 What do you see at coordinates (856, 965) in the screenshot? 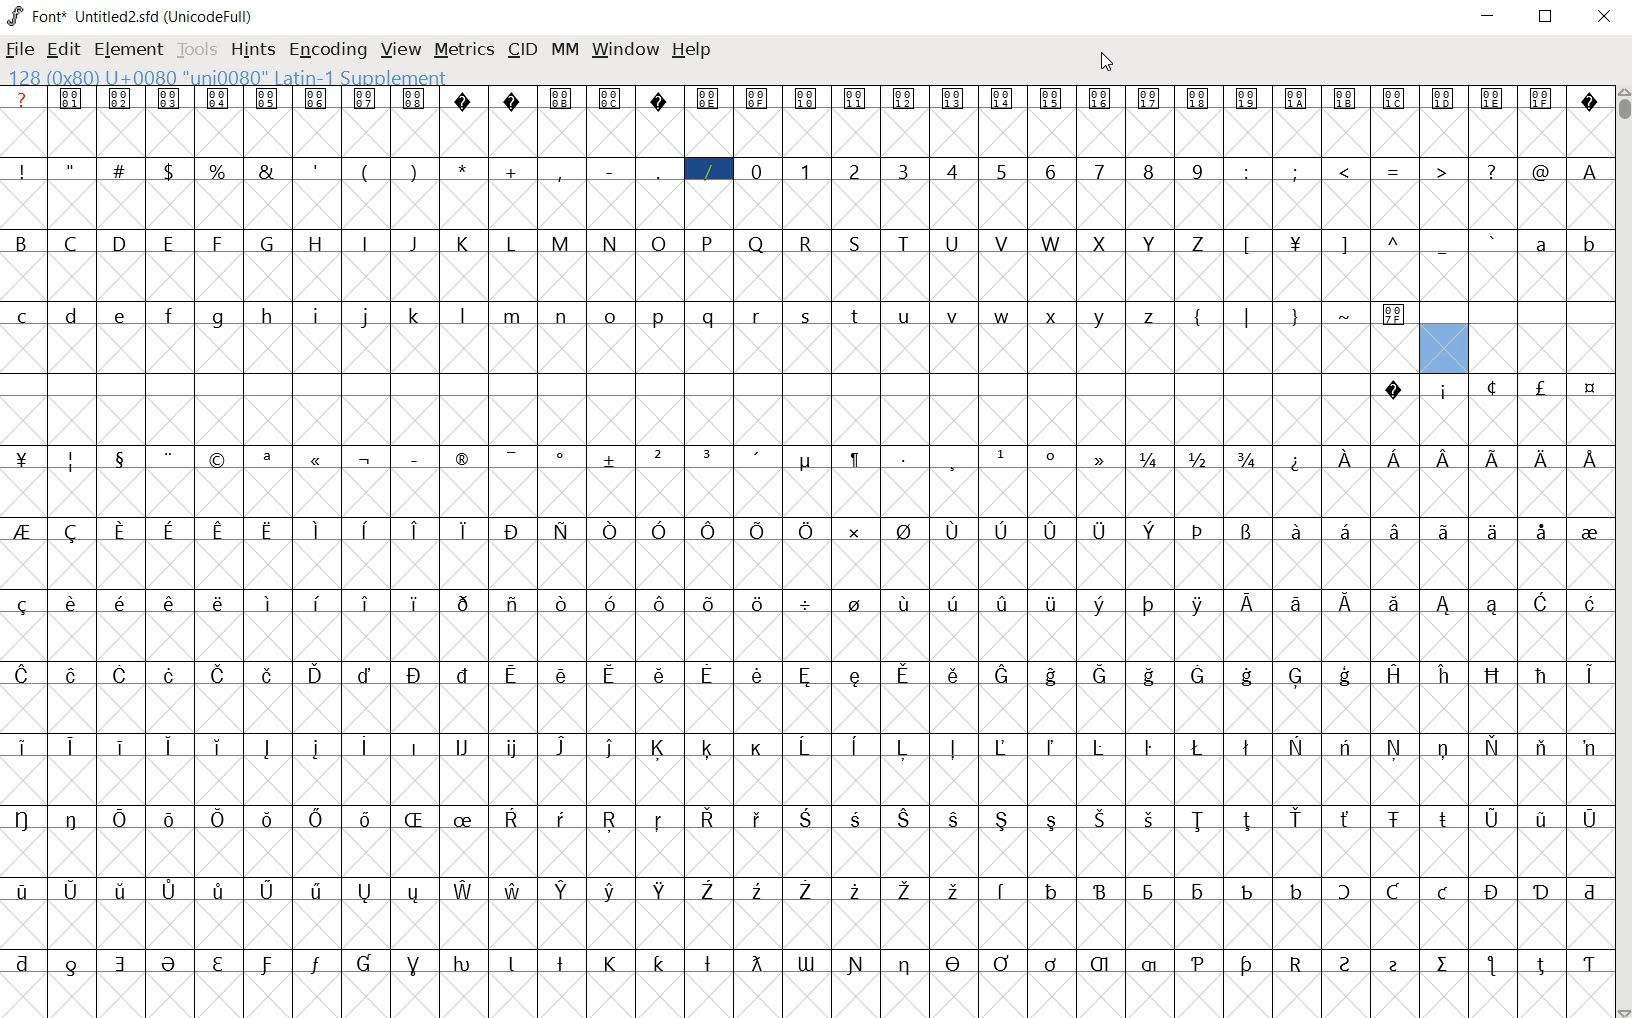
I see `glyph` at bounding box center [856, 965].